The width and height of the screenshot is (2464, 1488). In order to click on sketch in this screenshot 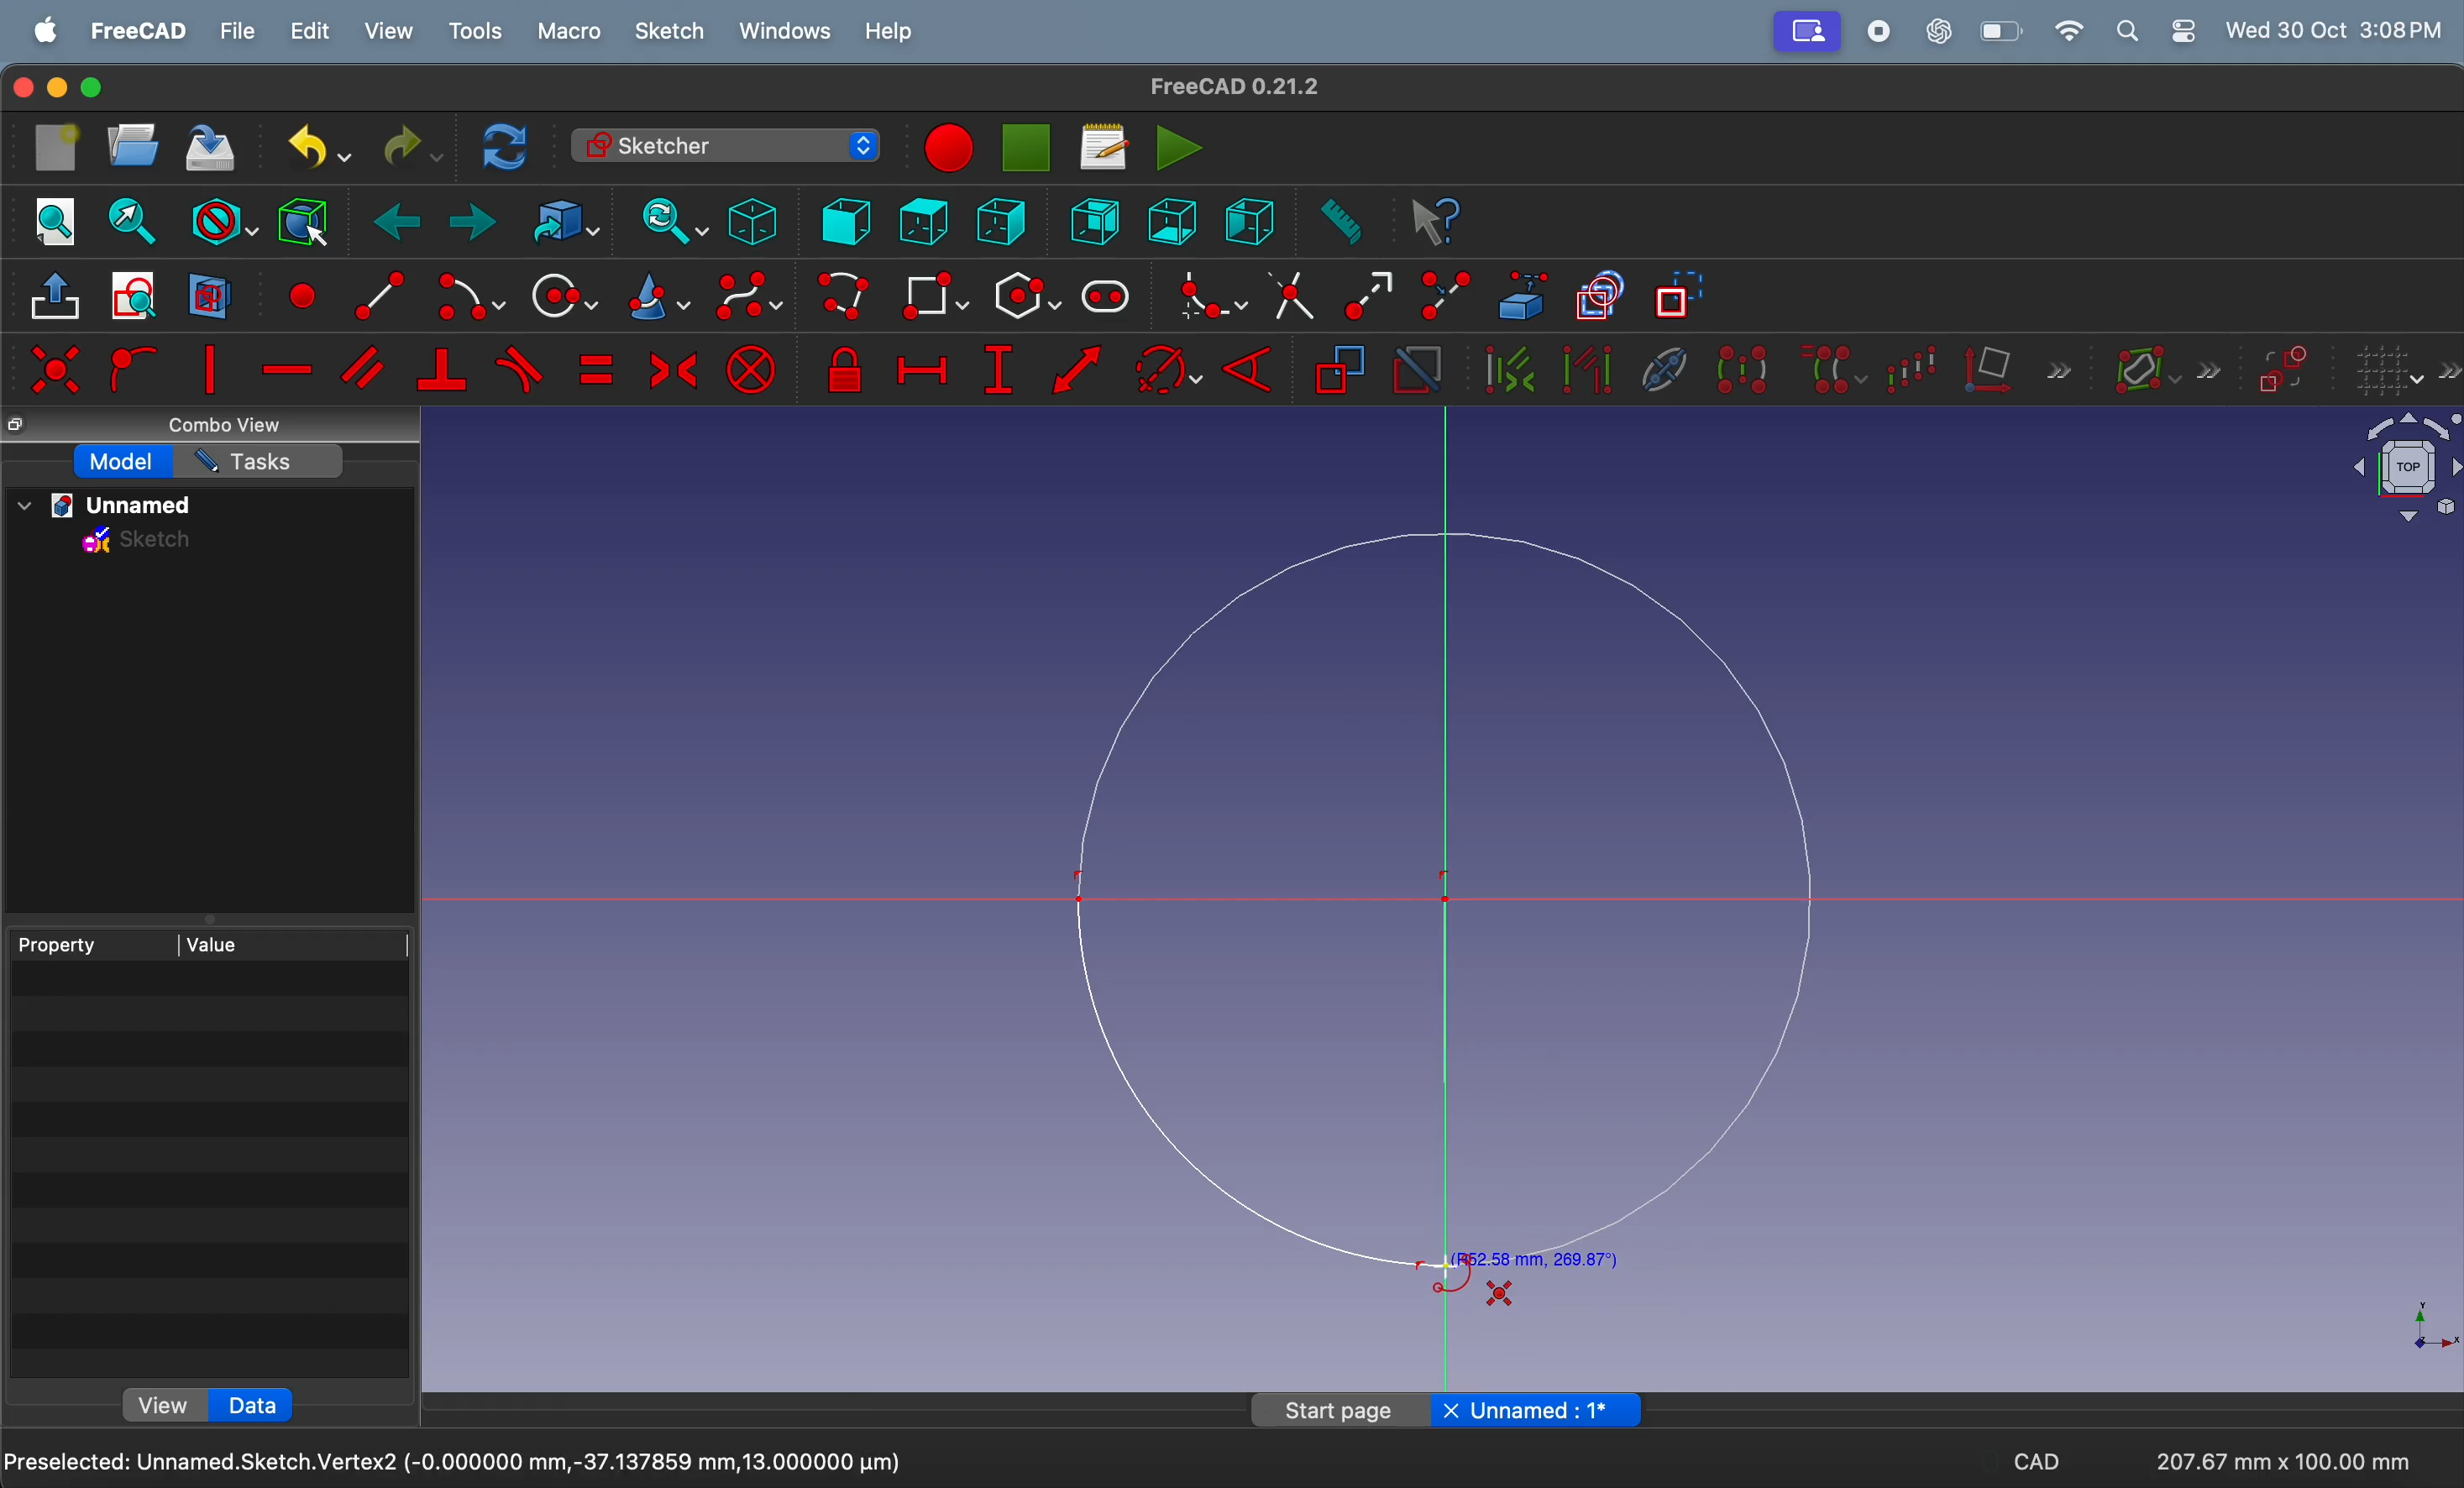, I will do `click(139, 544)`.